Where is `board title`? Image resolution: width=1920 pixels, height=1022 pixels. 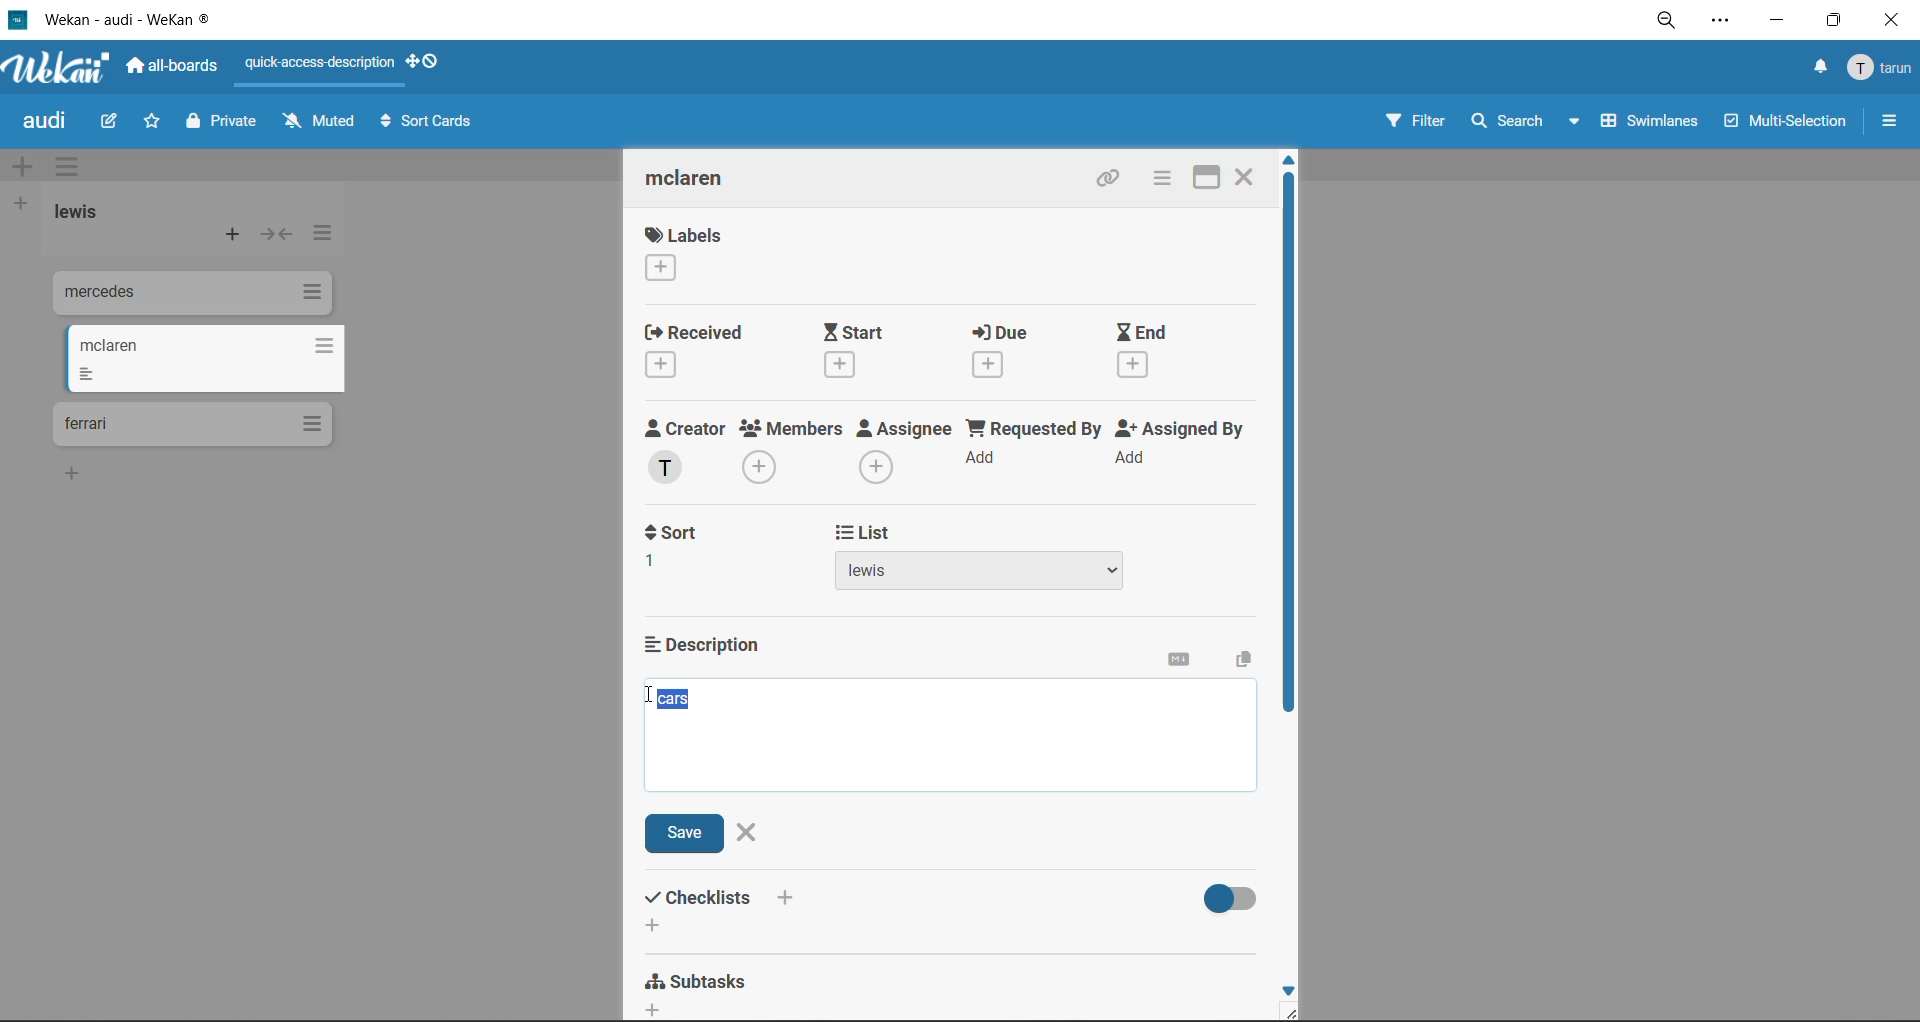
board title is located at coordinates (49, 121).